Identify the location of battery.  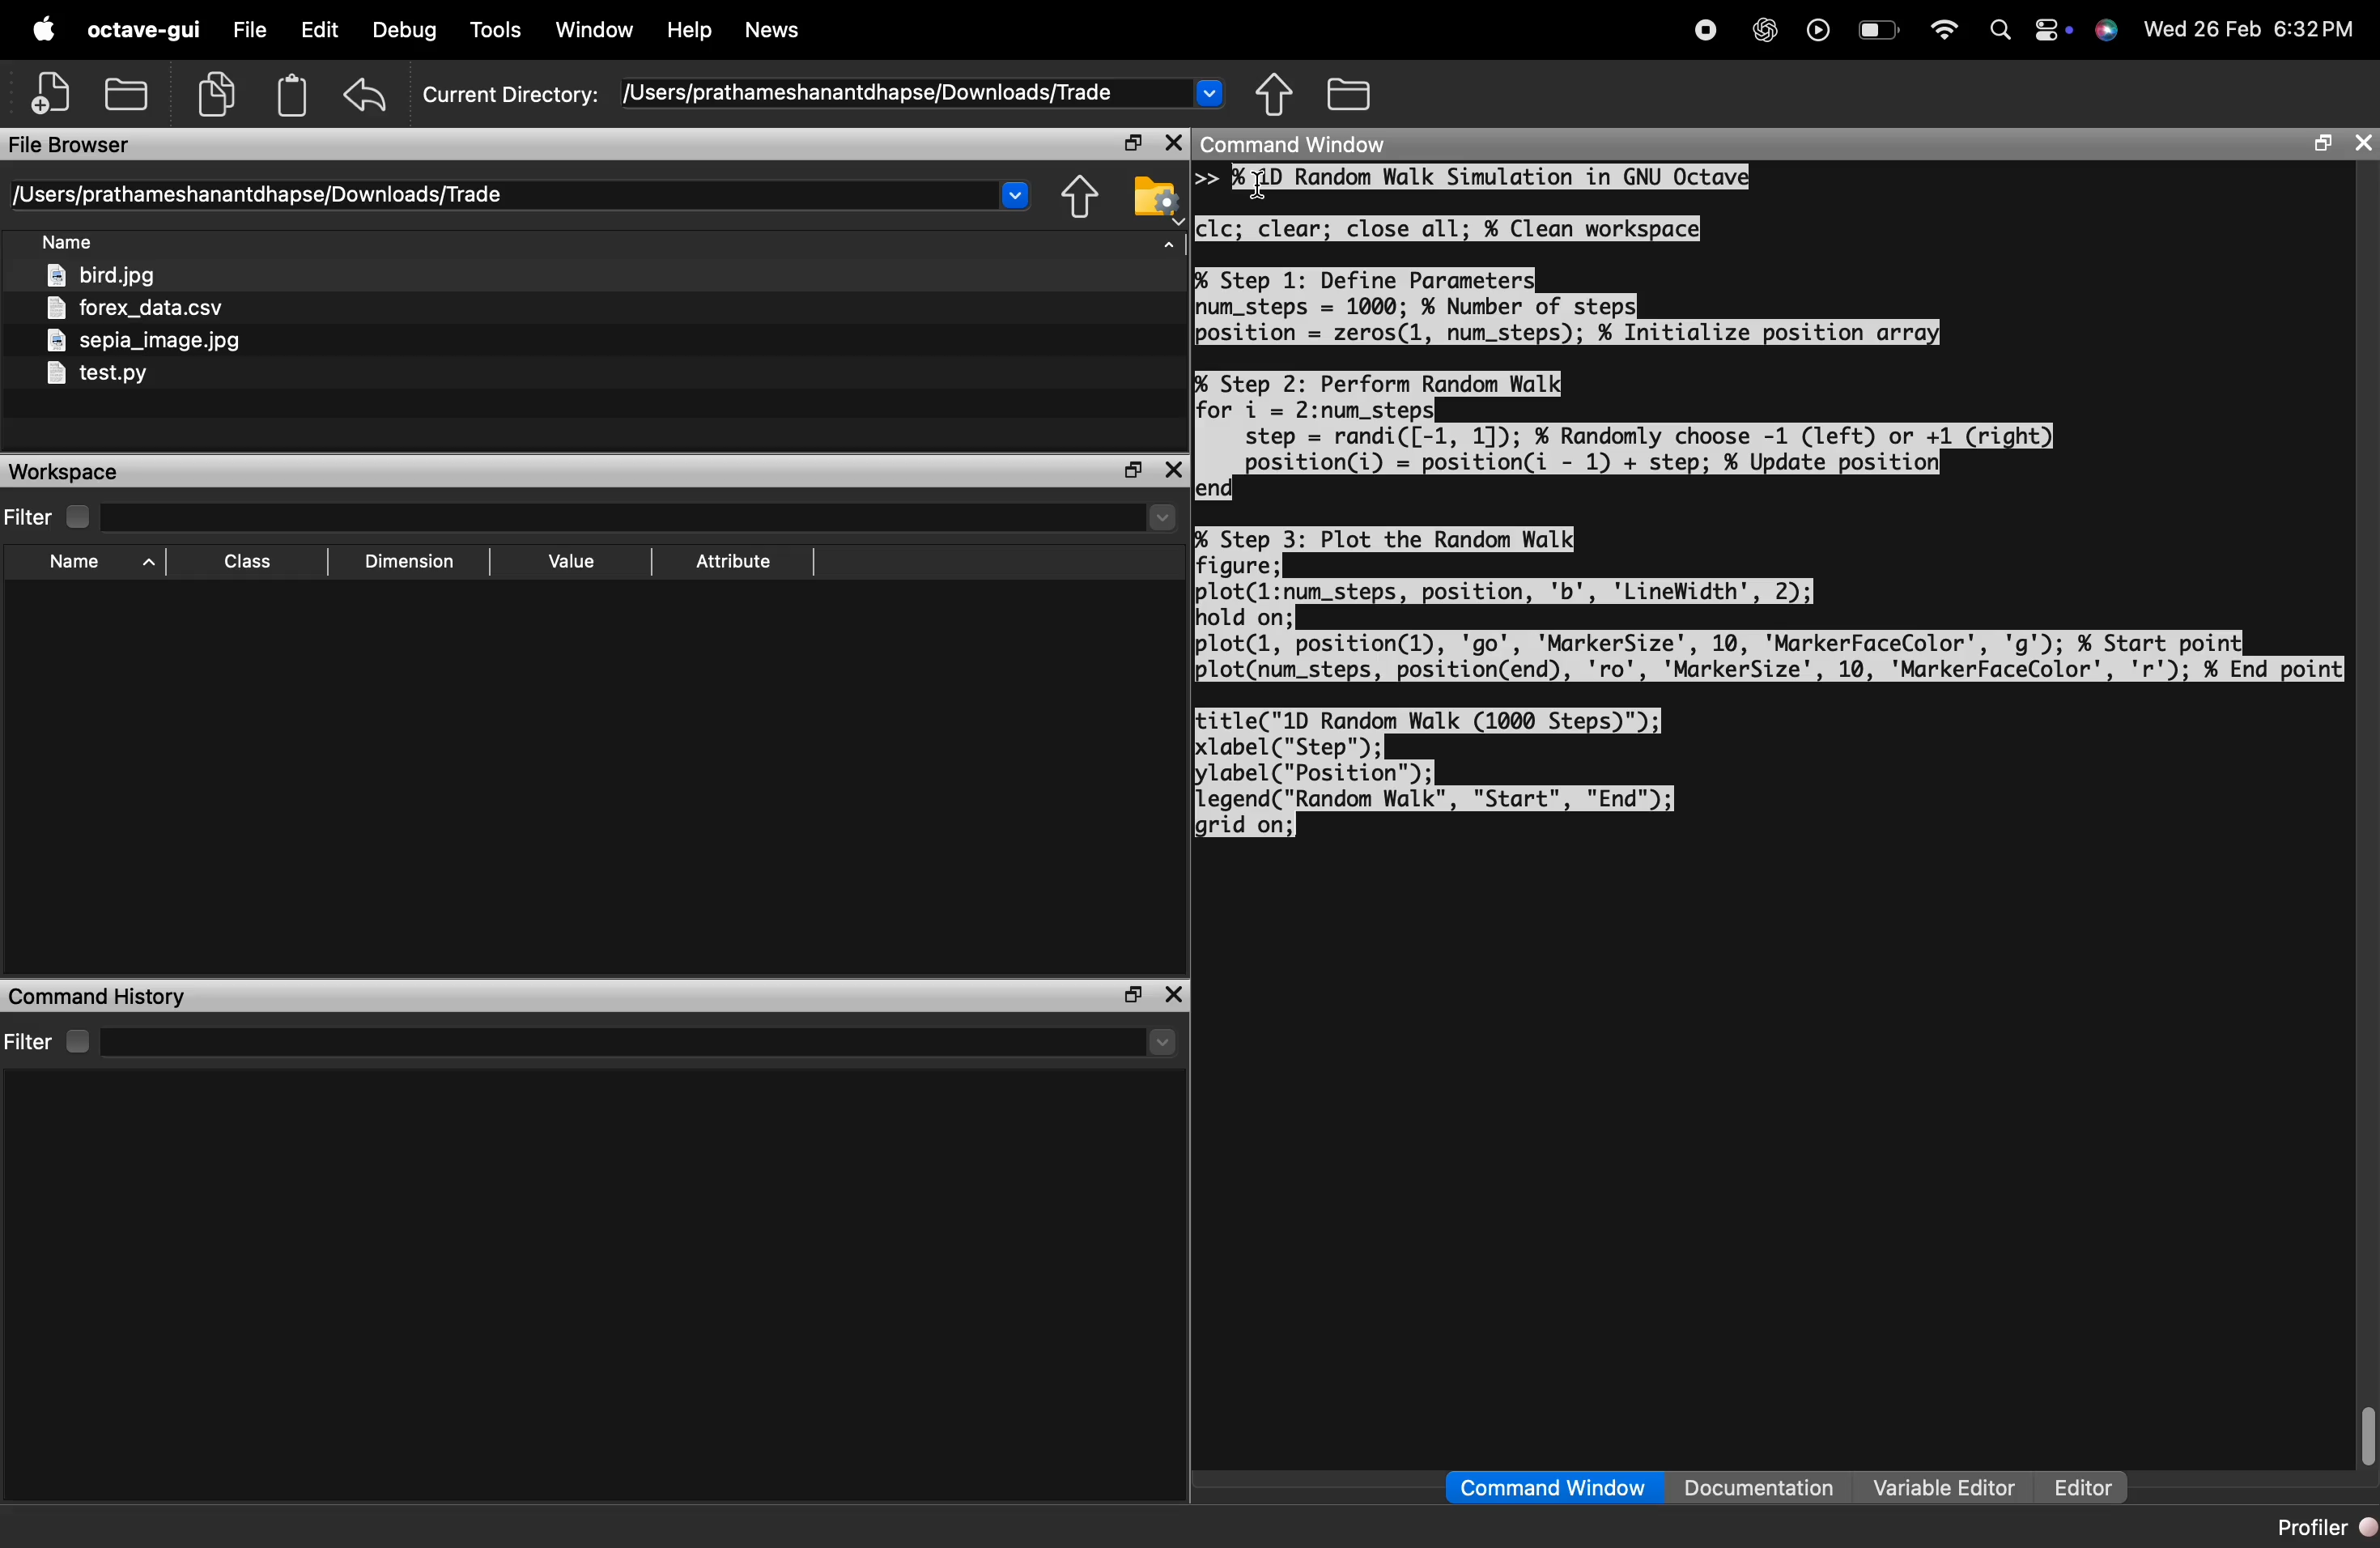
(1880, 33).